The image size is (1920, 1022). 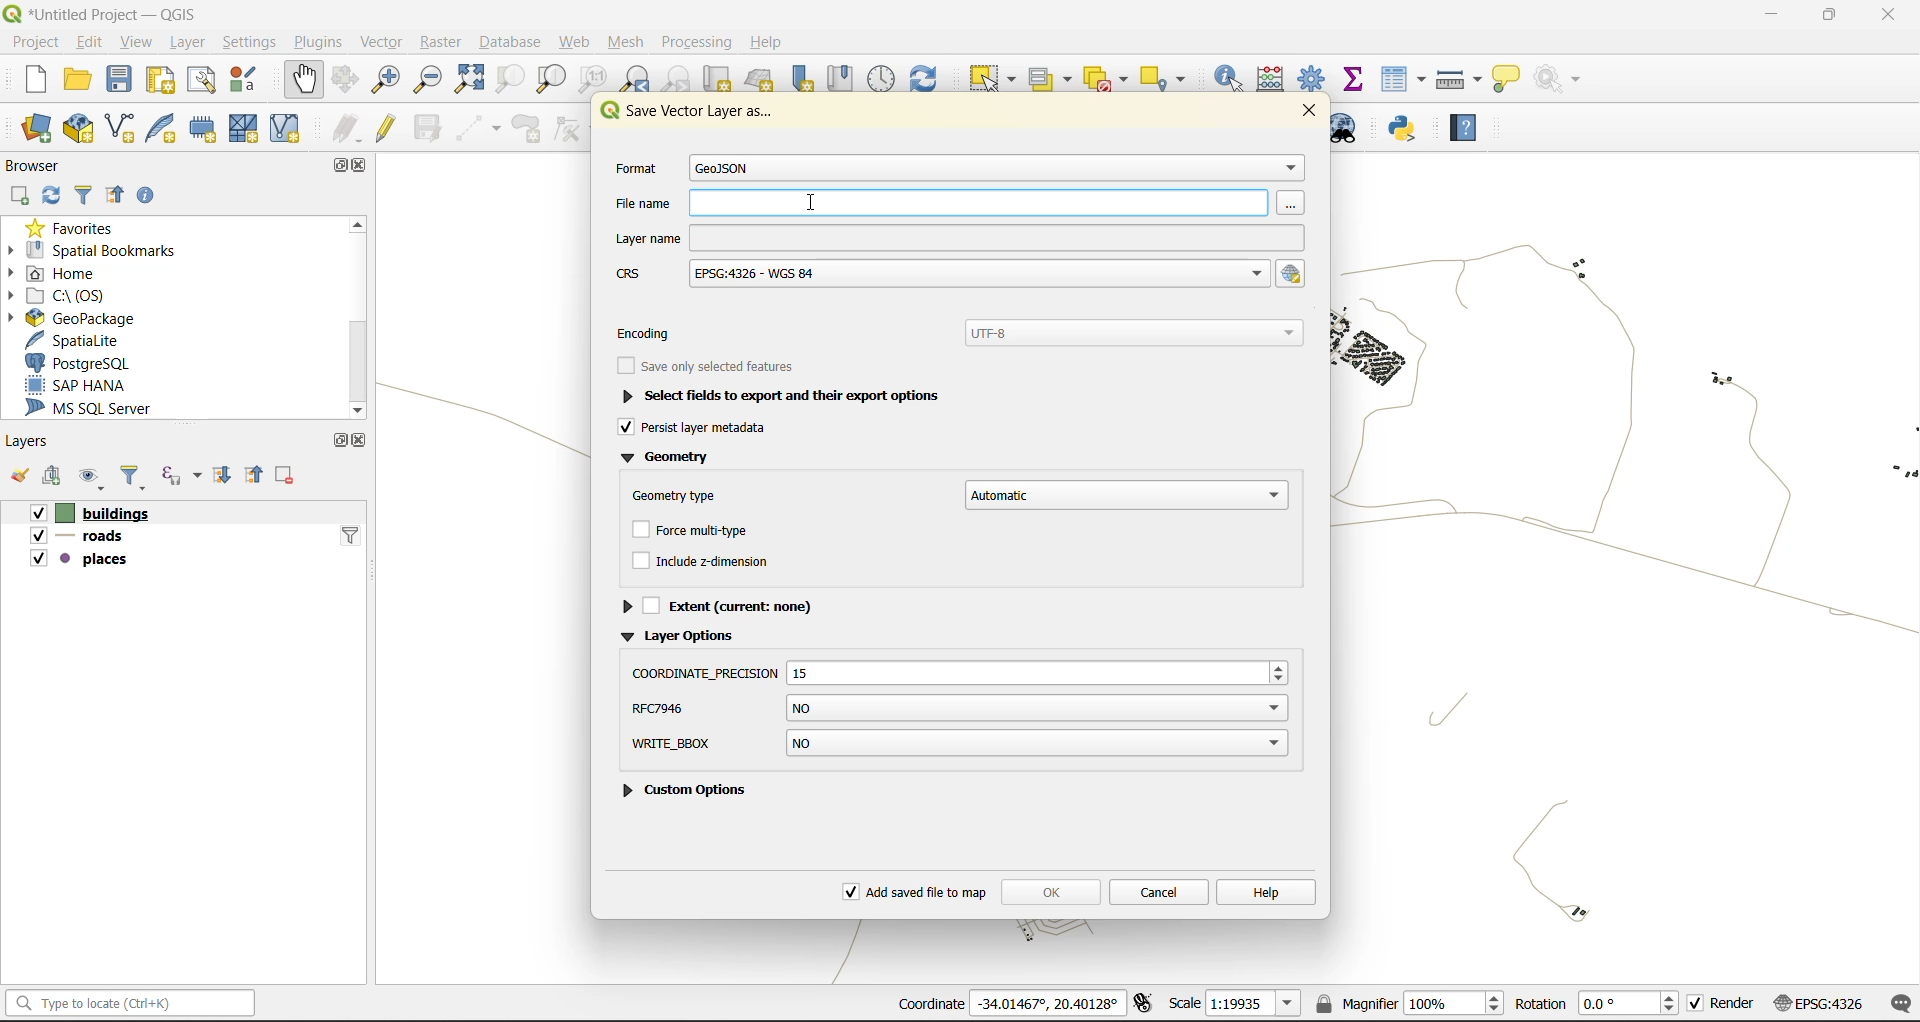 What do you see at coordinates (23, 193) in the screenshot?
I see `add` at bounding box center [23, 193].